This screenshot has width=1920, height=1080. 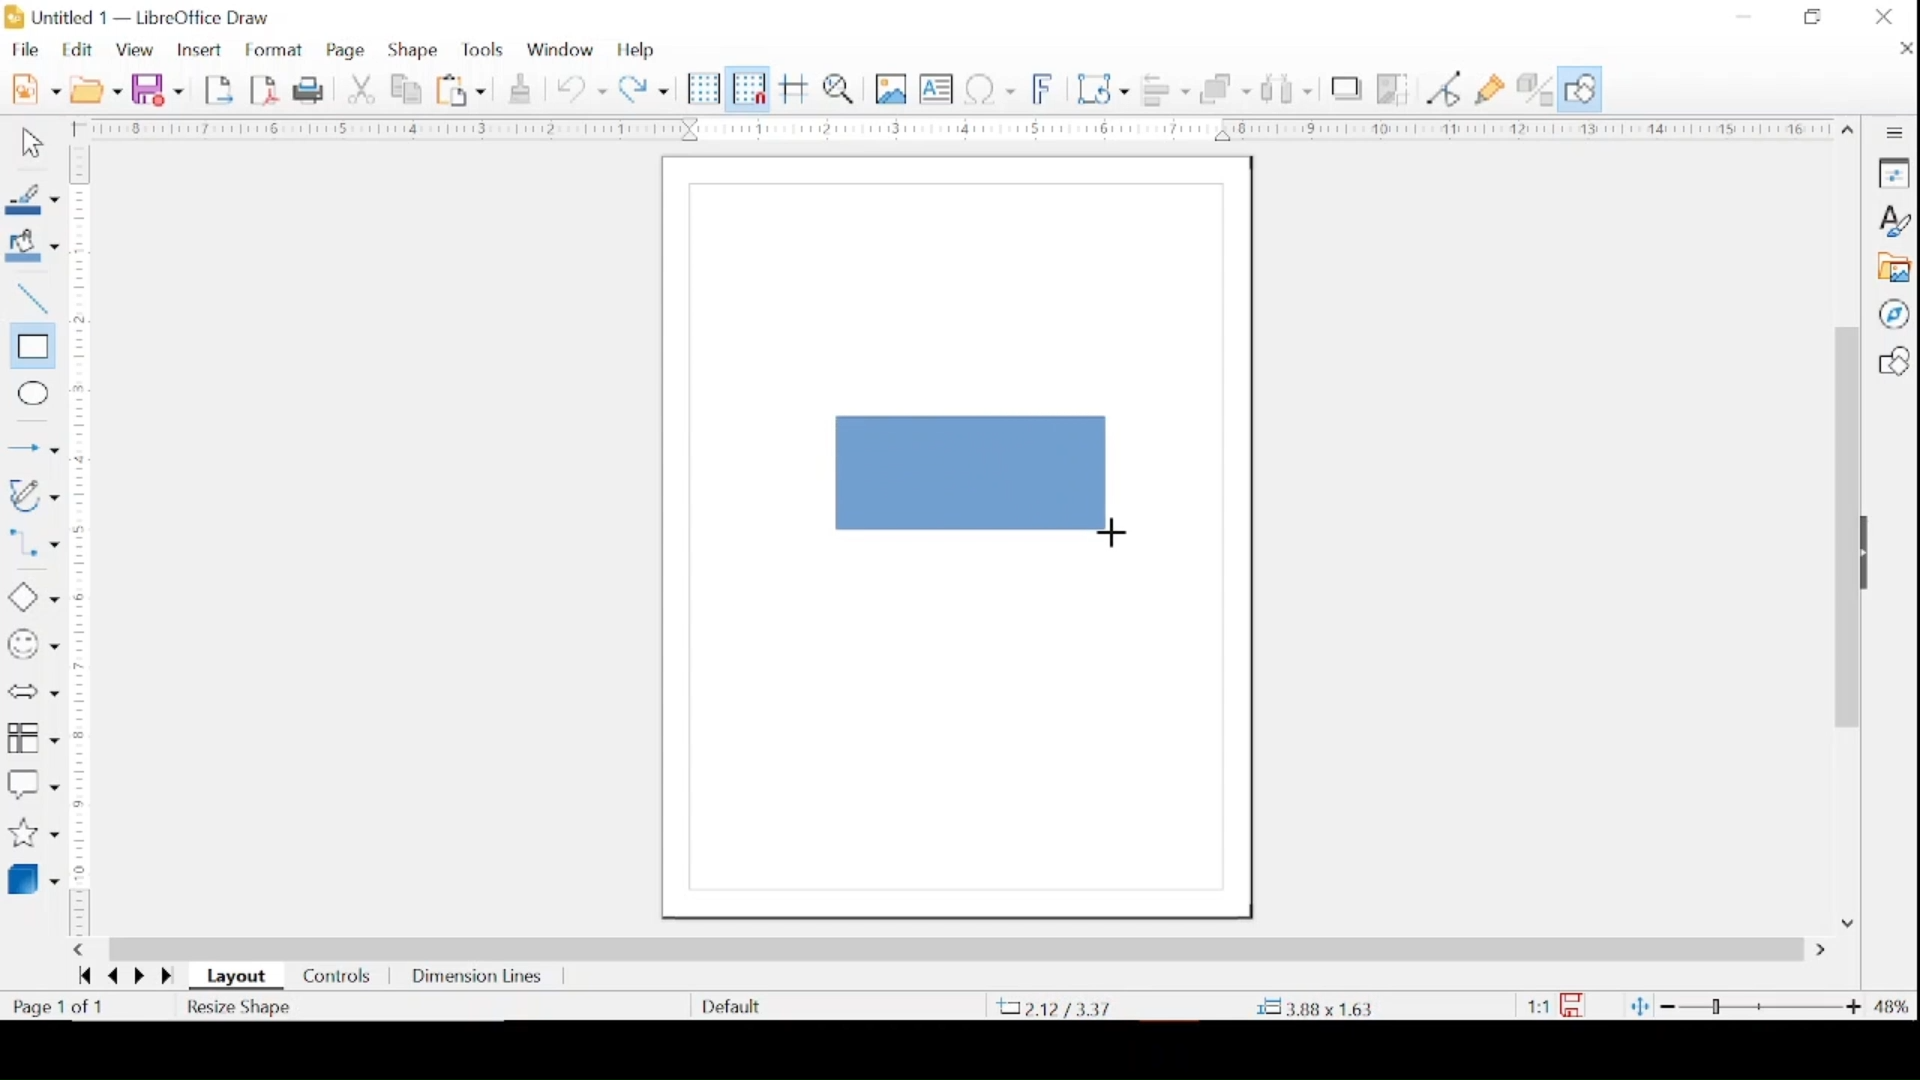 I want to click on insert, so click(x=198, y=51).